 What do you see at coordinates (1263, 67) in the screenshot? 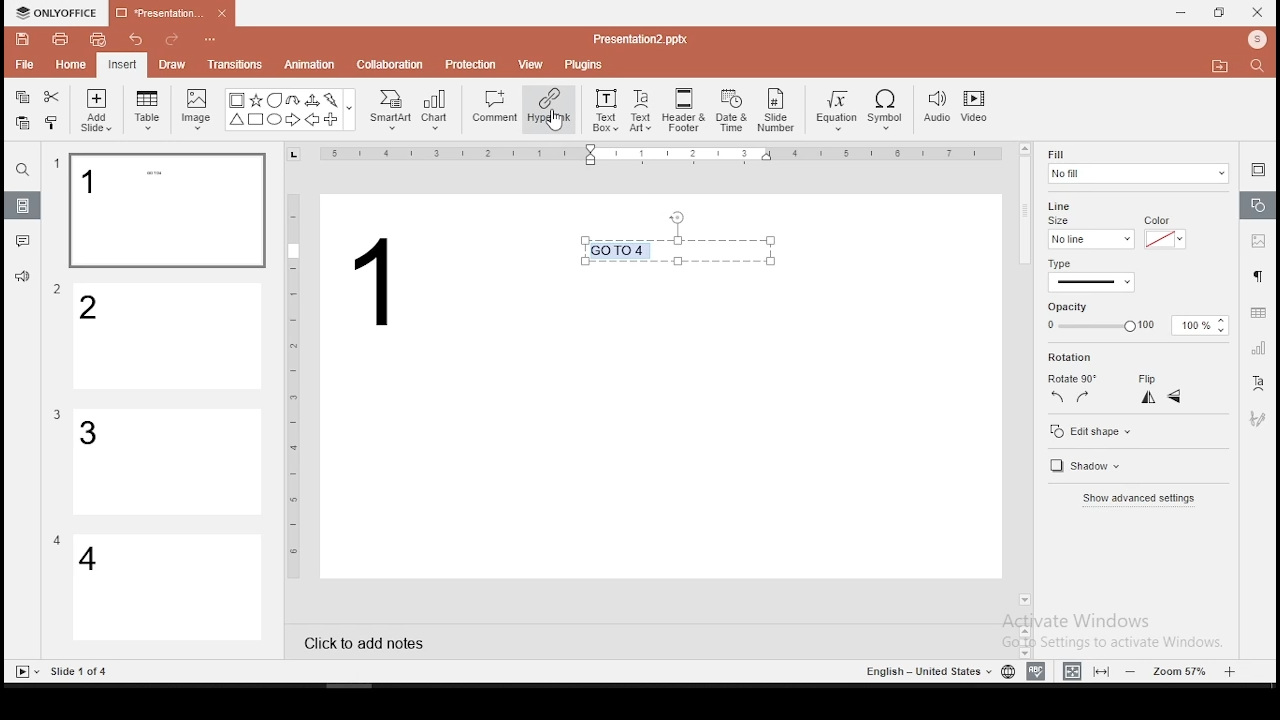
I see `Search` at bounding box center [1263, 67].